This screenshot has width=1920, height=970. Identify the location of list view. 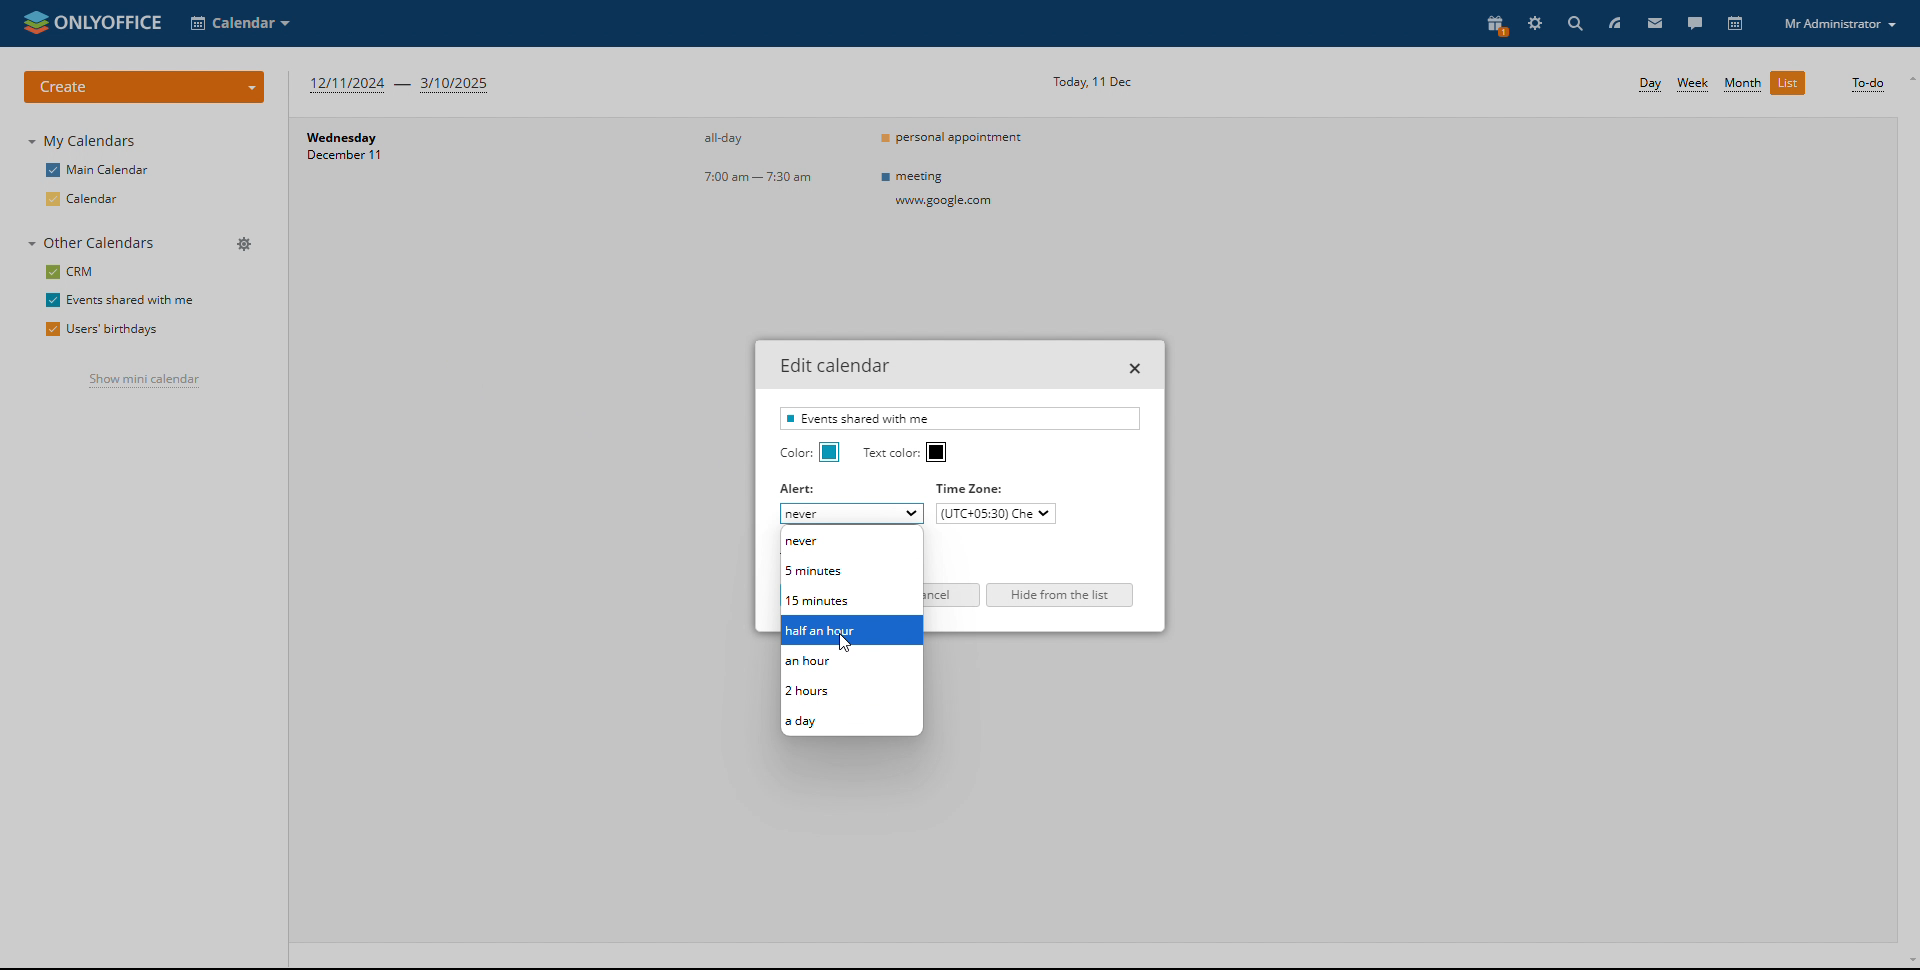
(1788, 82).